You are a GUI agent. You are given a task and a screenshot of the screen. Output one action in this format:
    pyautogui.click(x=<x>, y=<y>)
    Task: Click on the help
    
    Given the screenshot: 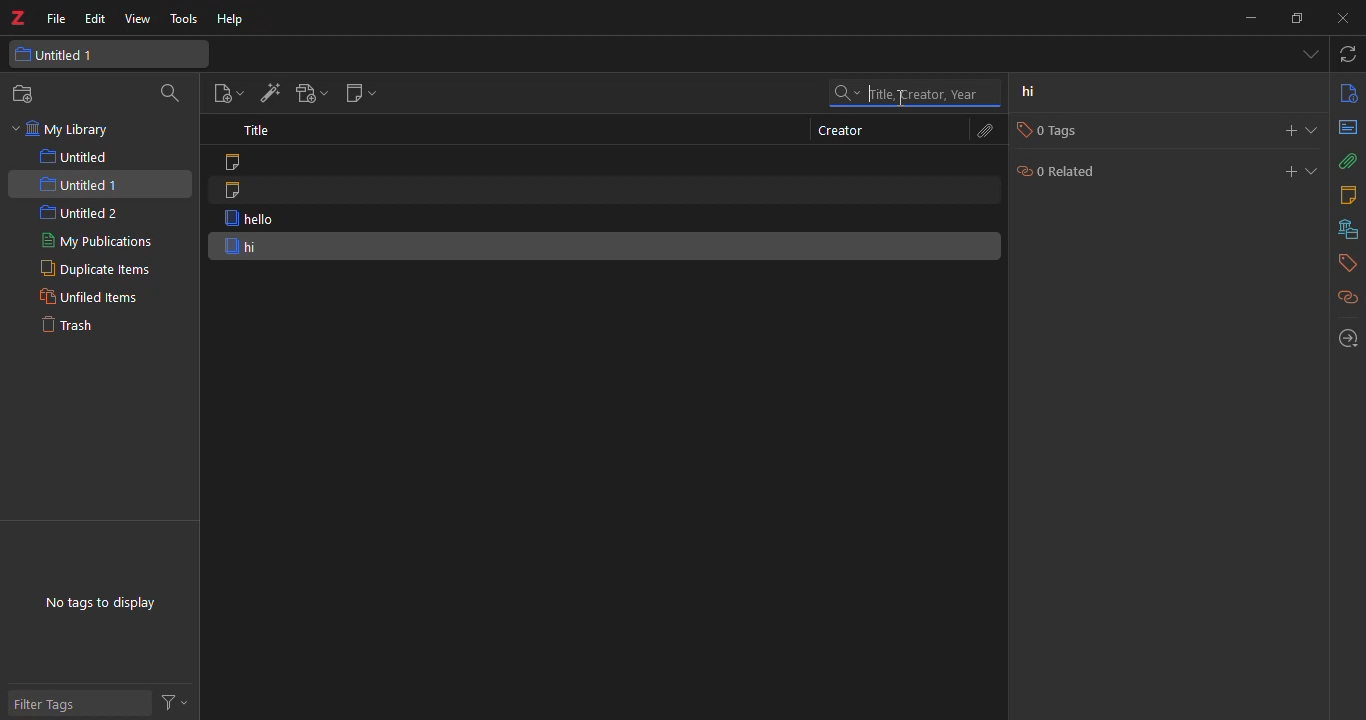 What is the action you would take?
    pyautogui.click(x=232, y=18)
    